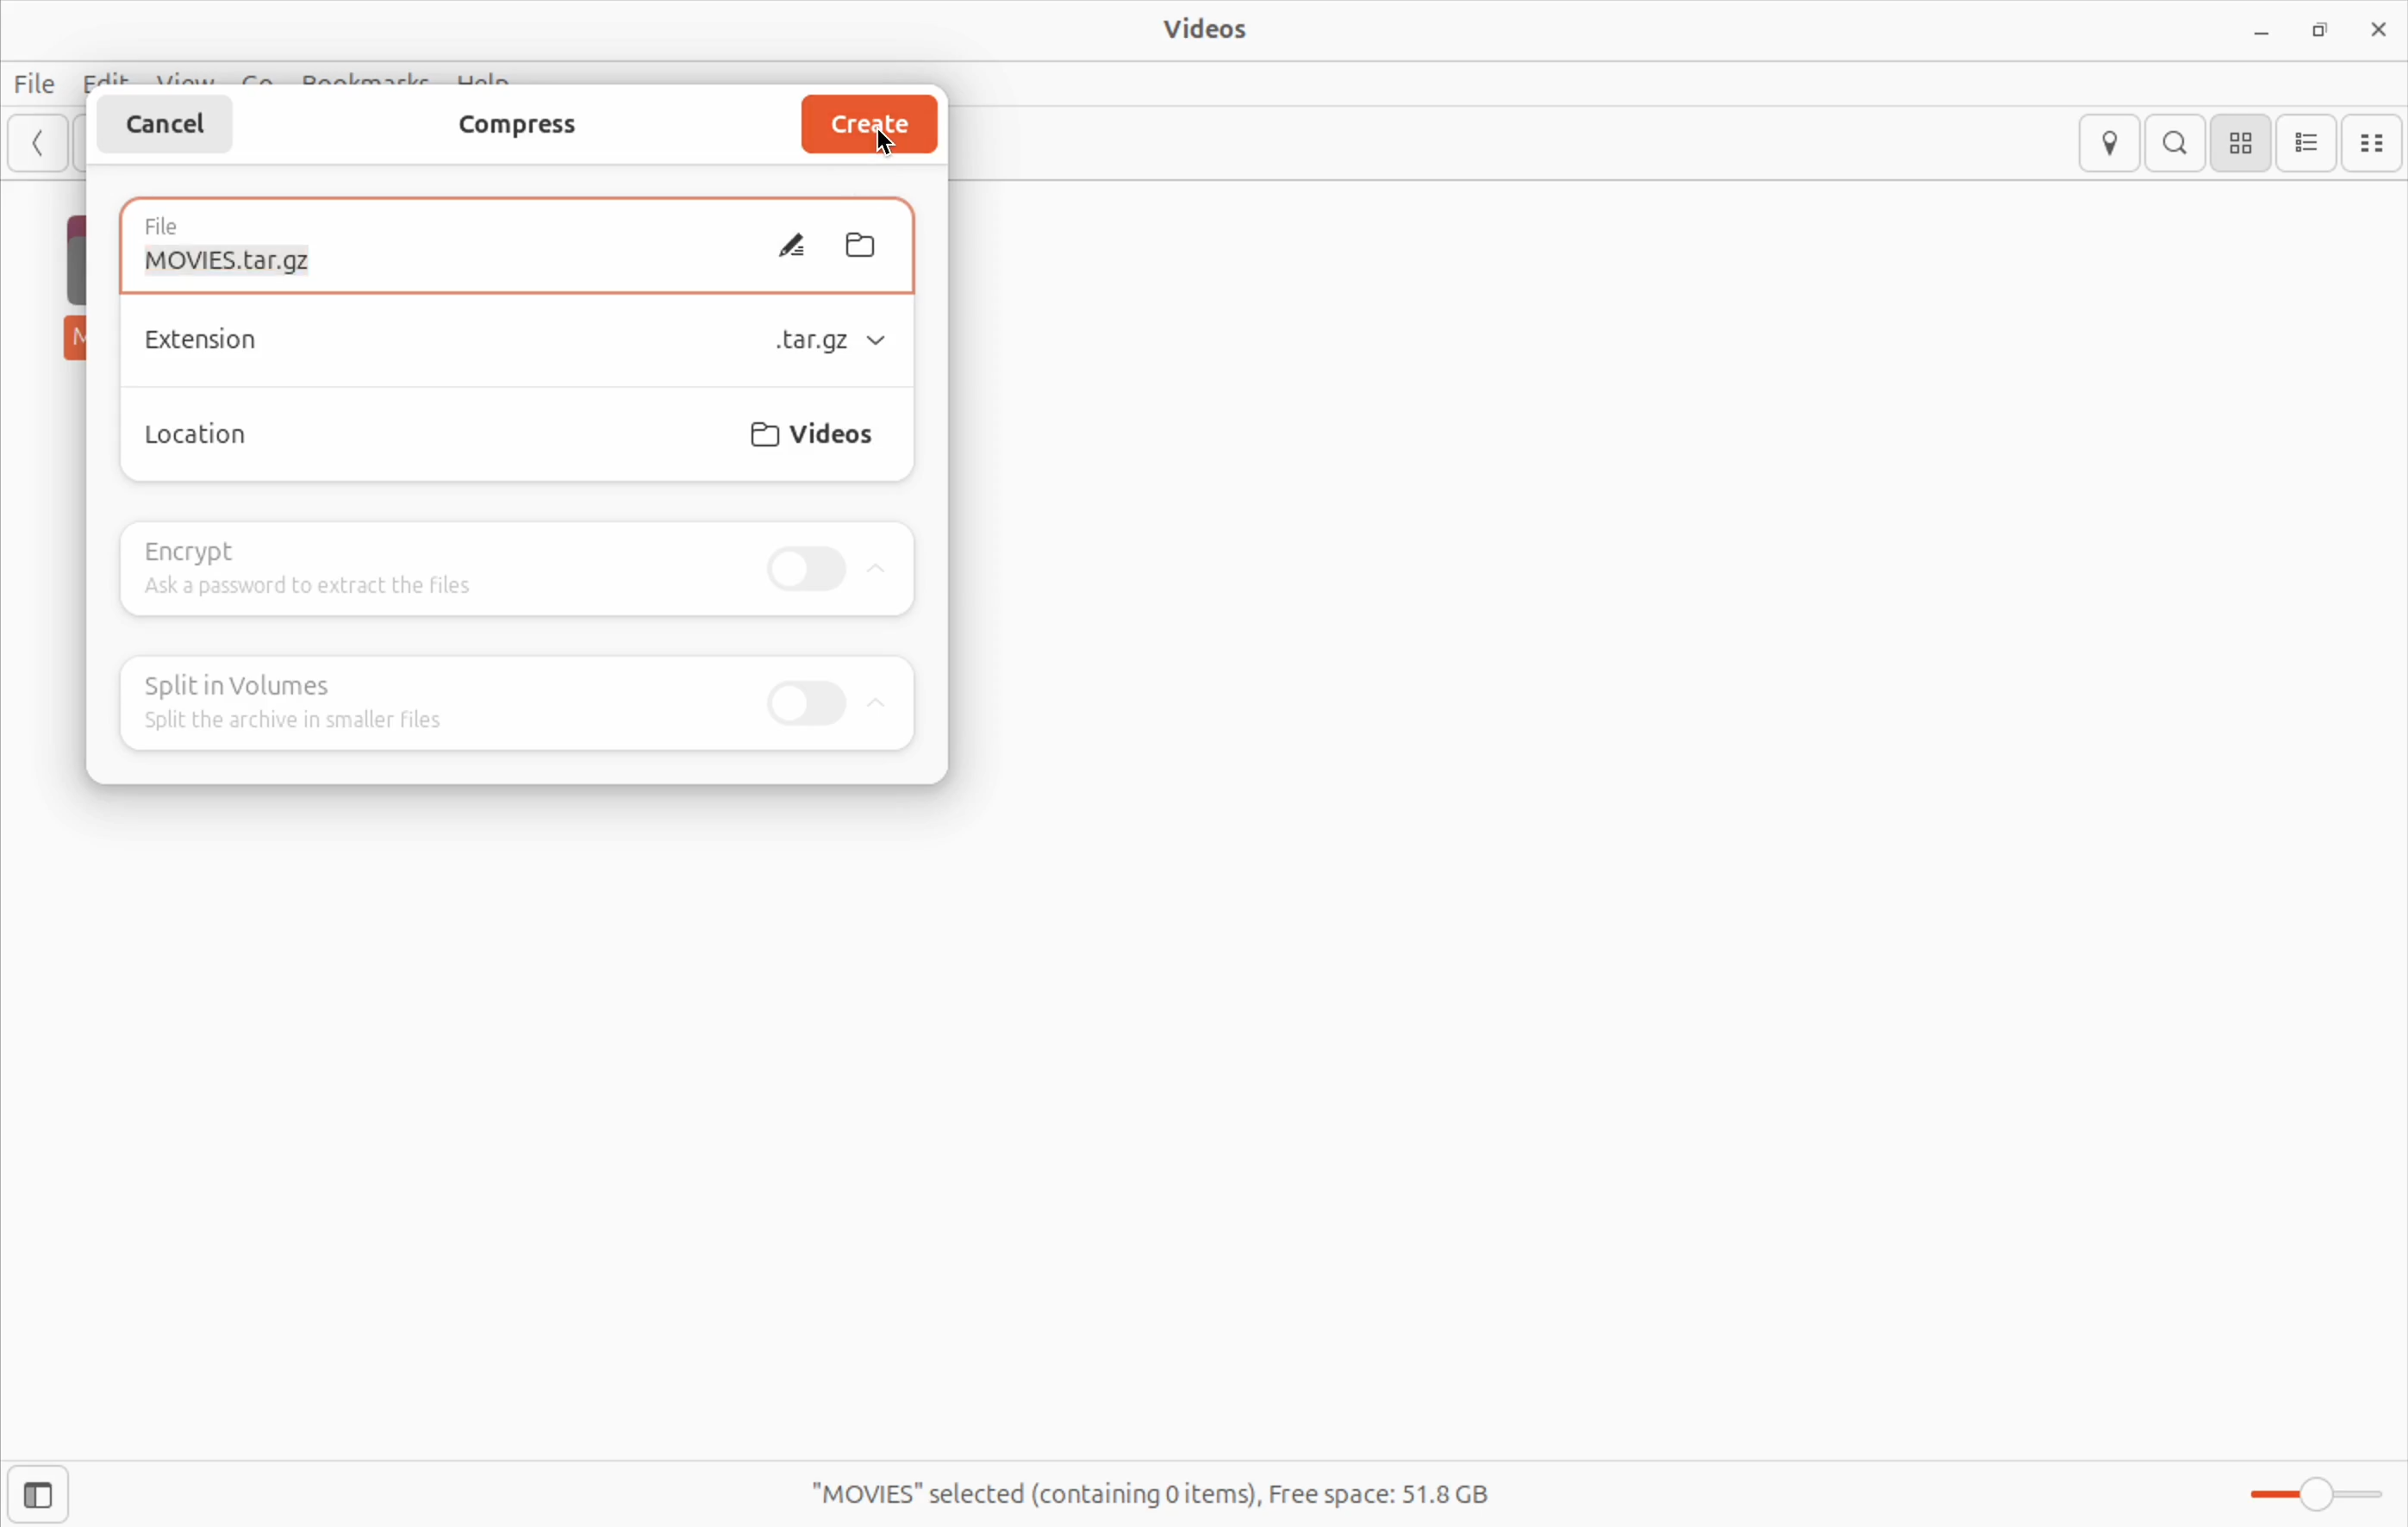 This screenshot has height=1527, width=2408. What do you see at coordinates (270, 682) in the screenshot?
I see `split volumes` at bounding box center [270, 682].